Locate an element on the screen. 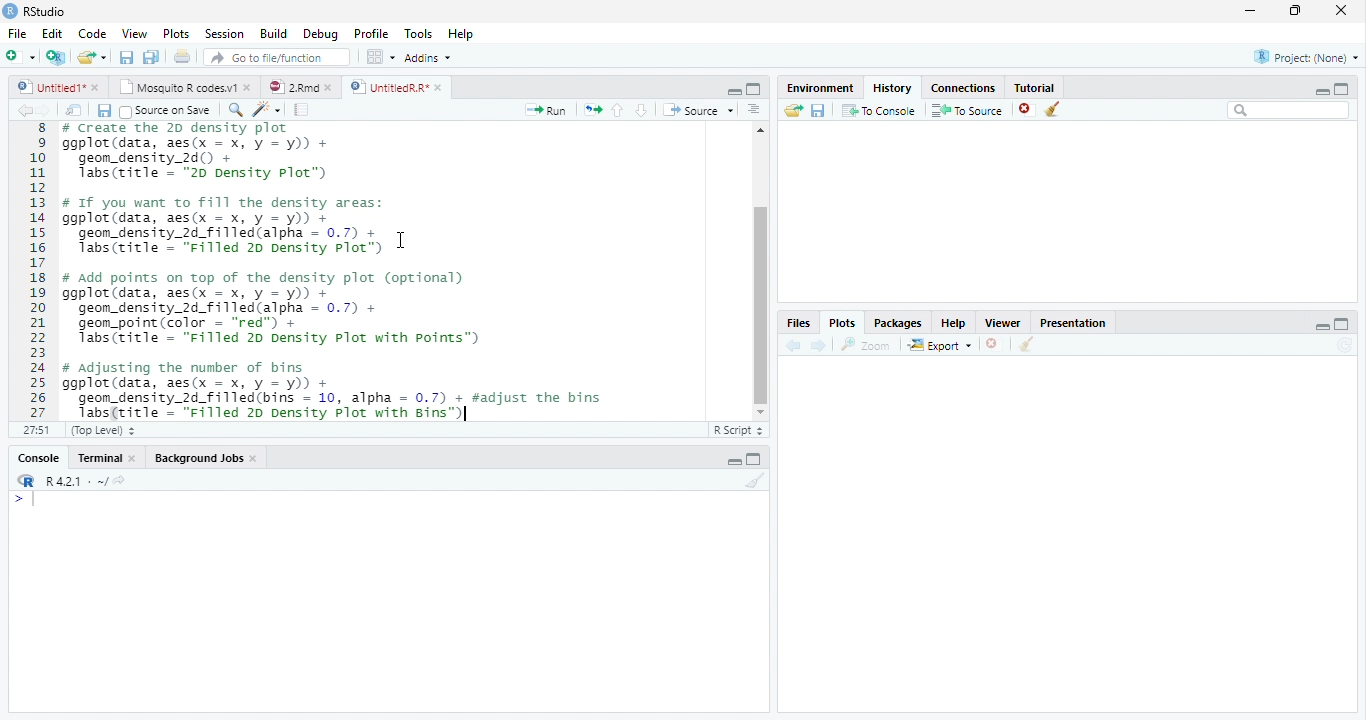 The image size is (1366, 720). close is located at coordinates (250, 88).